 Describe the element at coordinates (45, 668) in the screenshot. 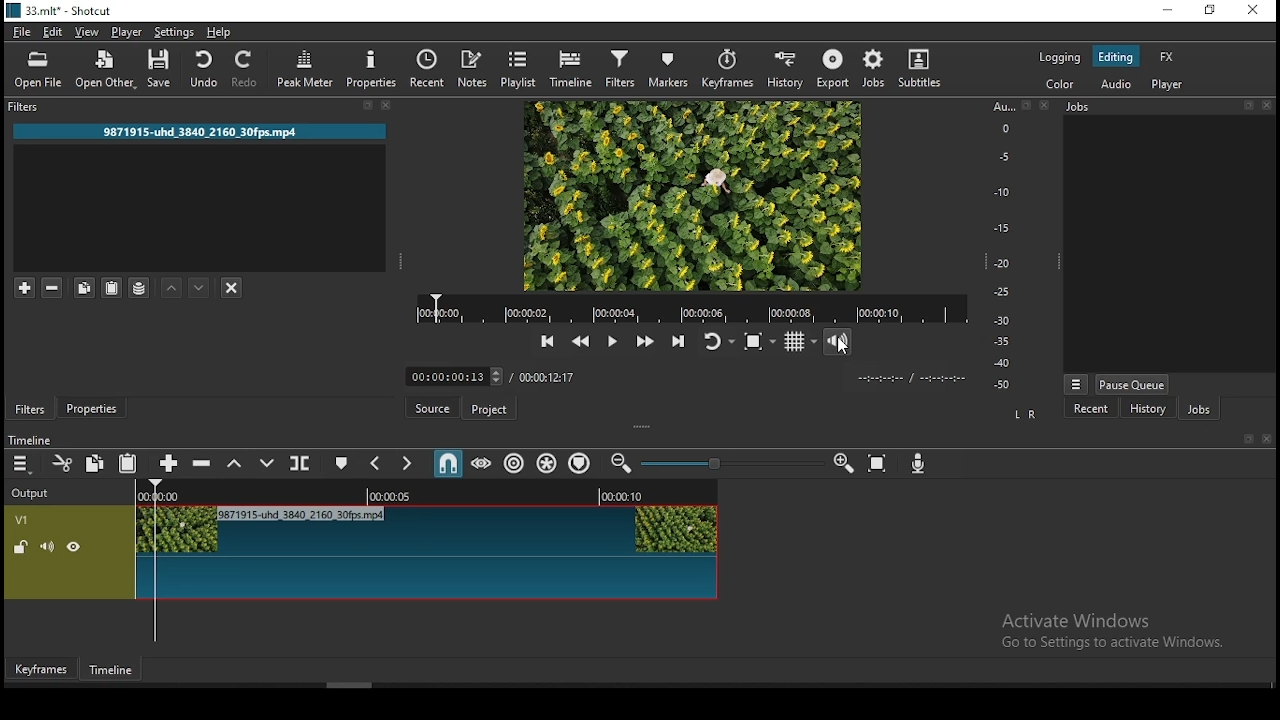

I see `keyframes` at that location.